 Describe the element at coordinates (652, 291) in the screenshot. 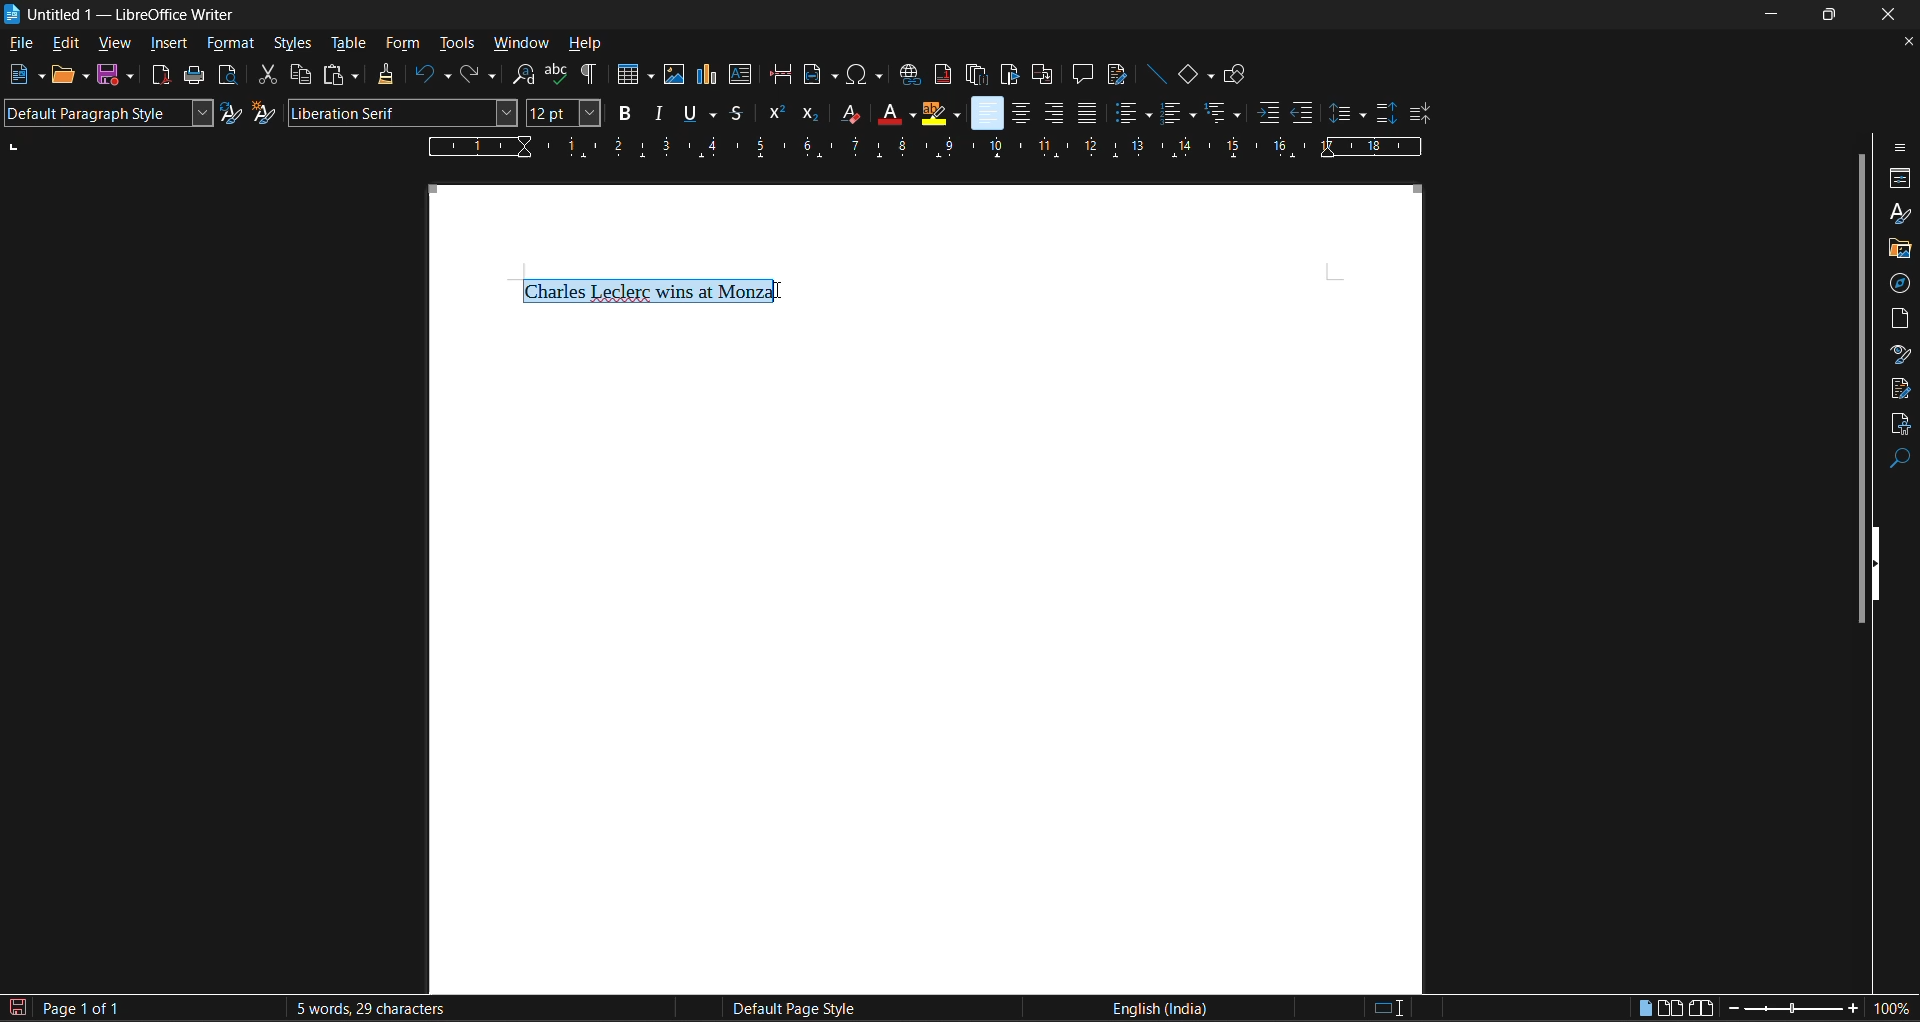

I see `selected text` at that location.